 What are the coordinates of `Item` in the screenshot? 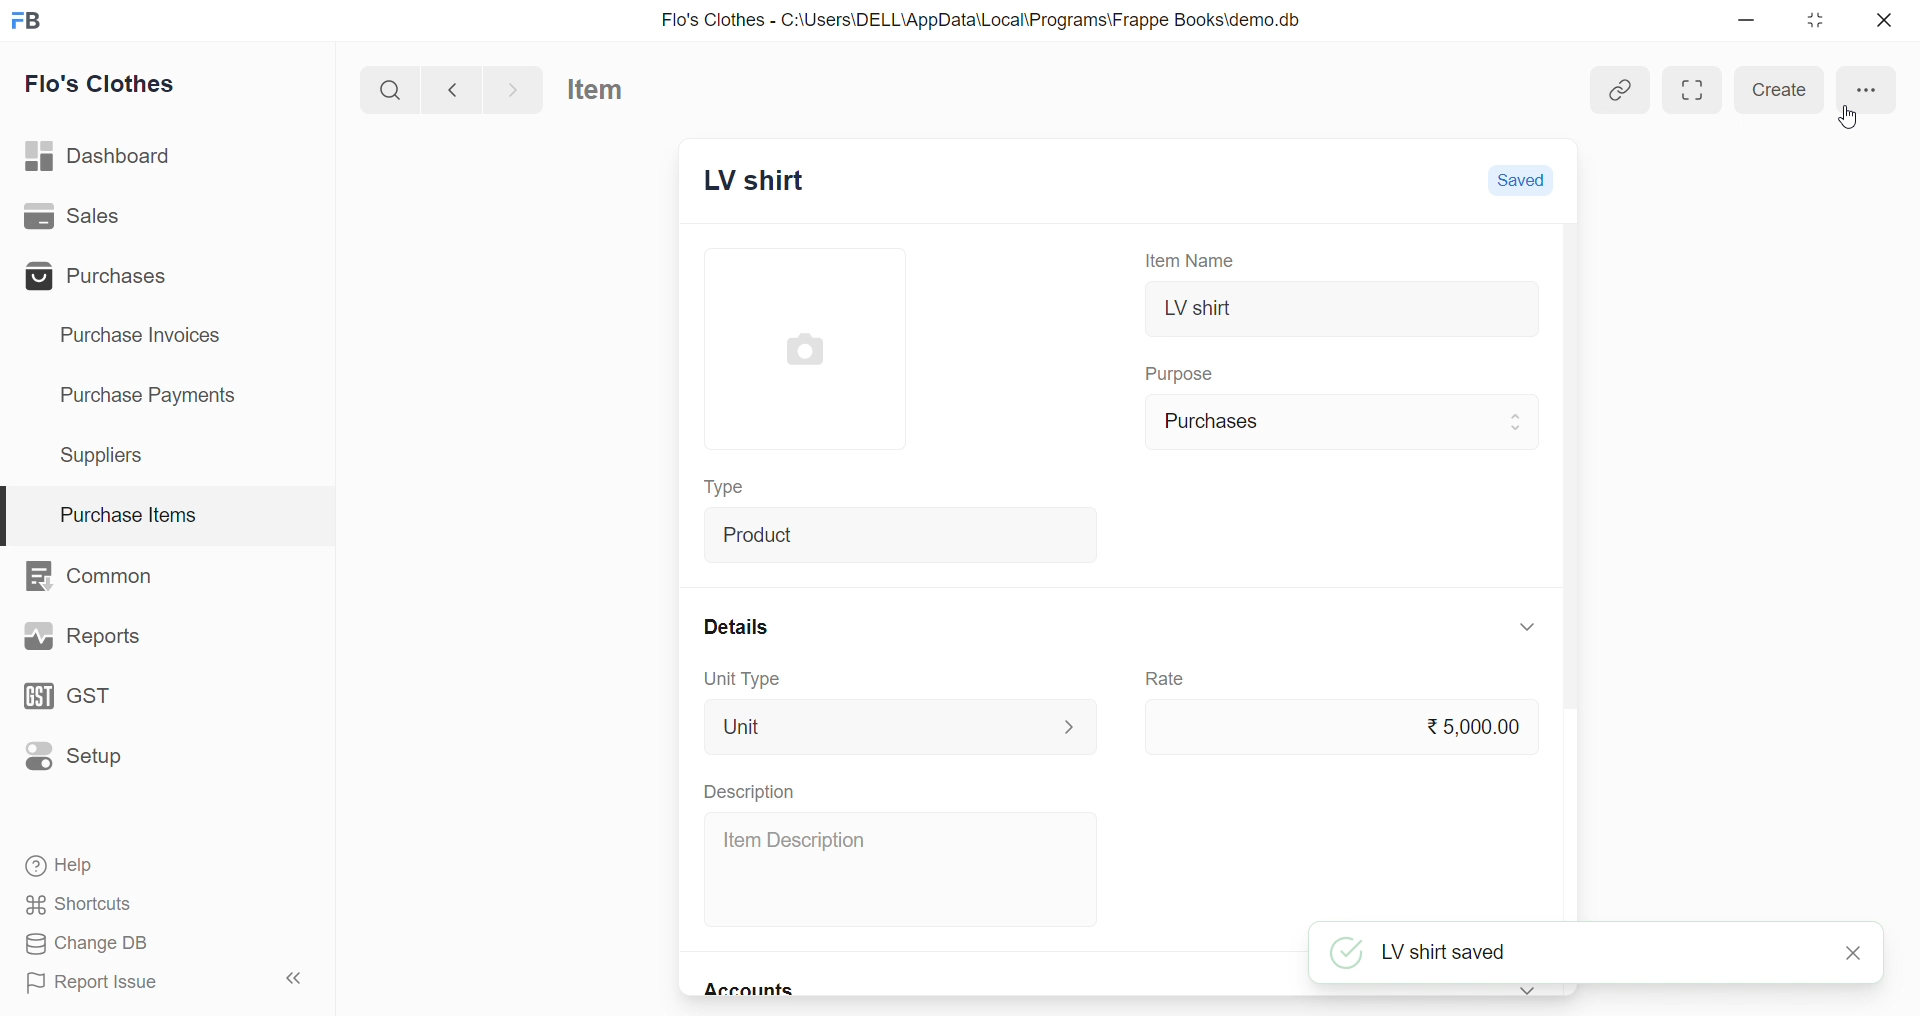 It's located at (610, 90).